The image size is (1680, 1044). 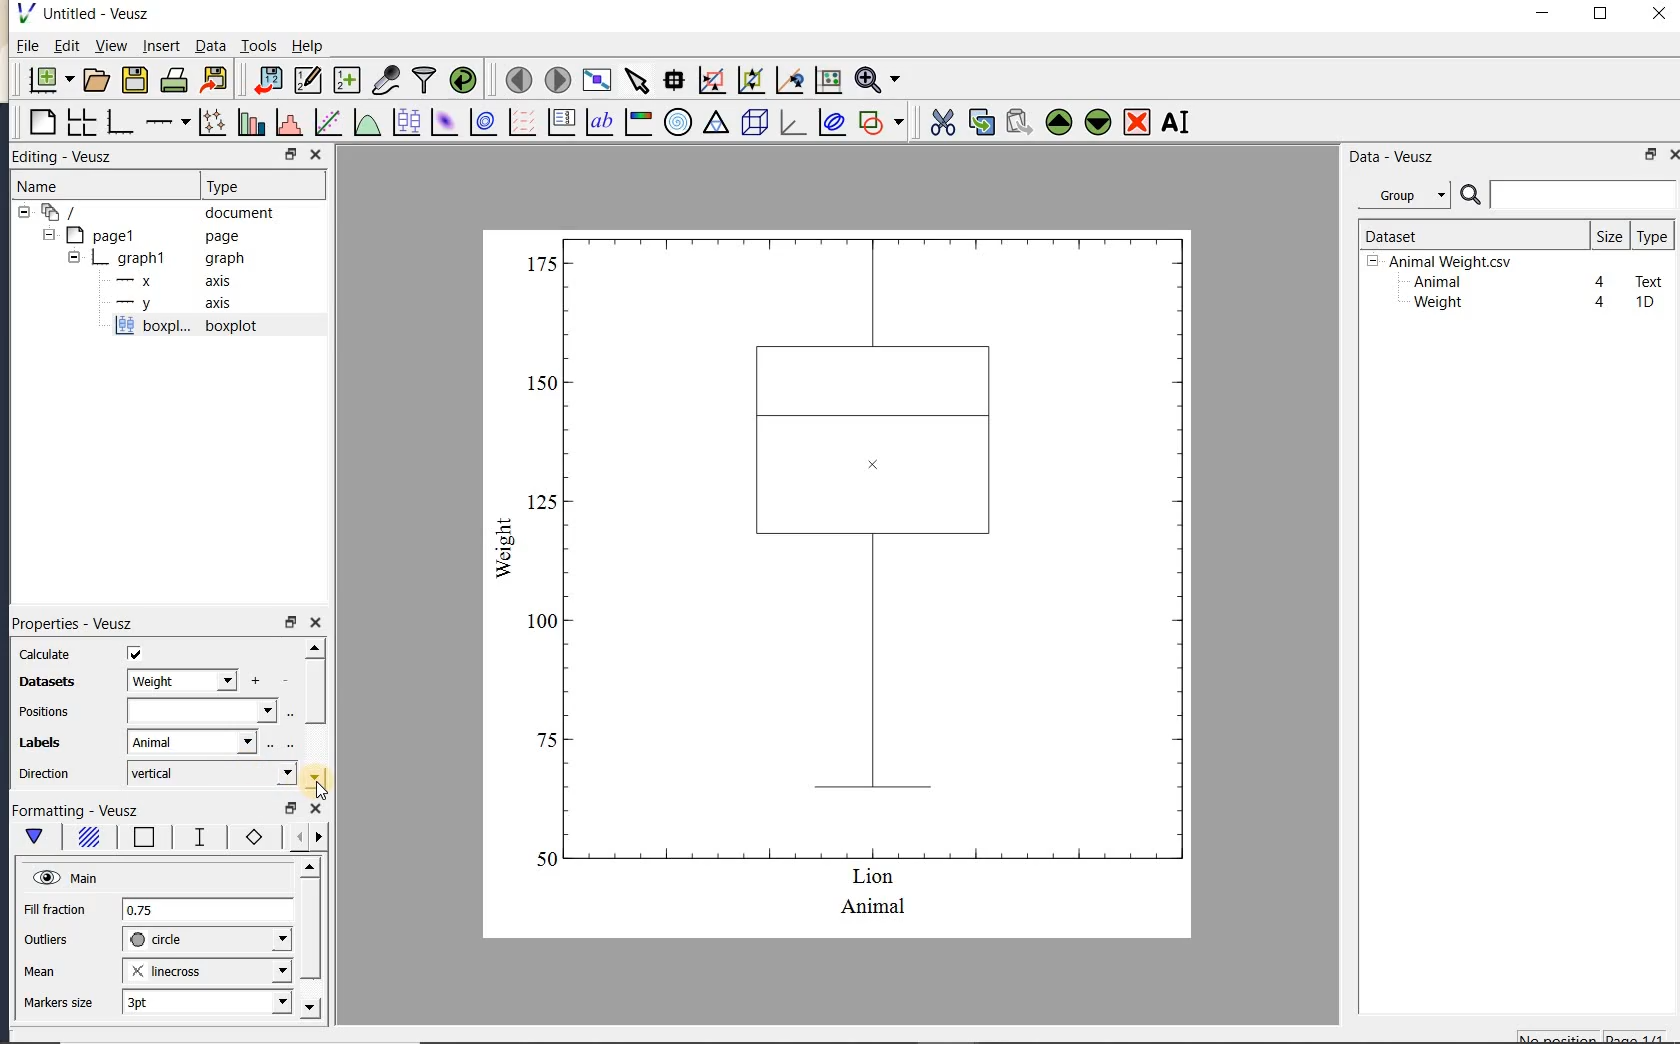 What do you see at coordinates (1601, 14) in the screenshot?
I see `maximize` at bounding box center [1601, 14].